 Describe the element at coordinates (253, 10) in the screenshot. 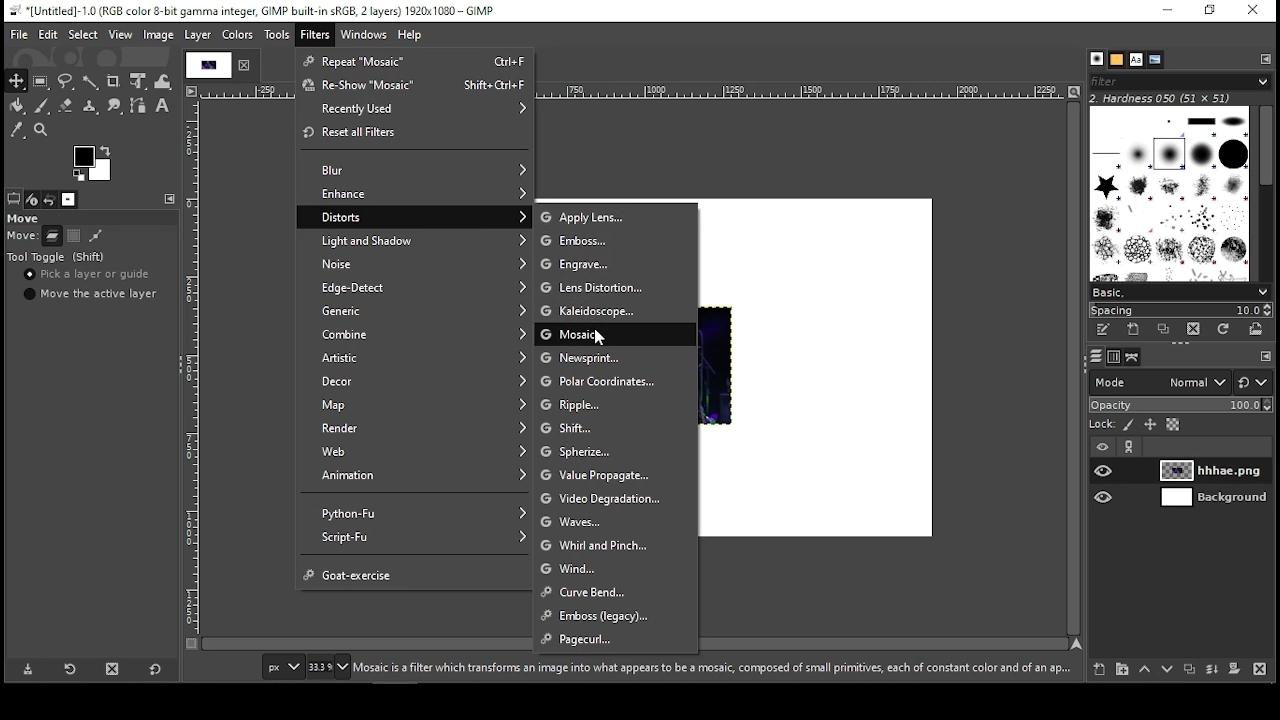

I see `*[Untitled]-10.0 (RGB color 8-bit gamma integer, GIMP built-in sRGB, 2 layers) 1920x1080 — GIMP` at that location.